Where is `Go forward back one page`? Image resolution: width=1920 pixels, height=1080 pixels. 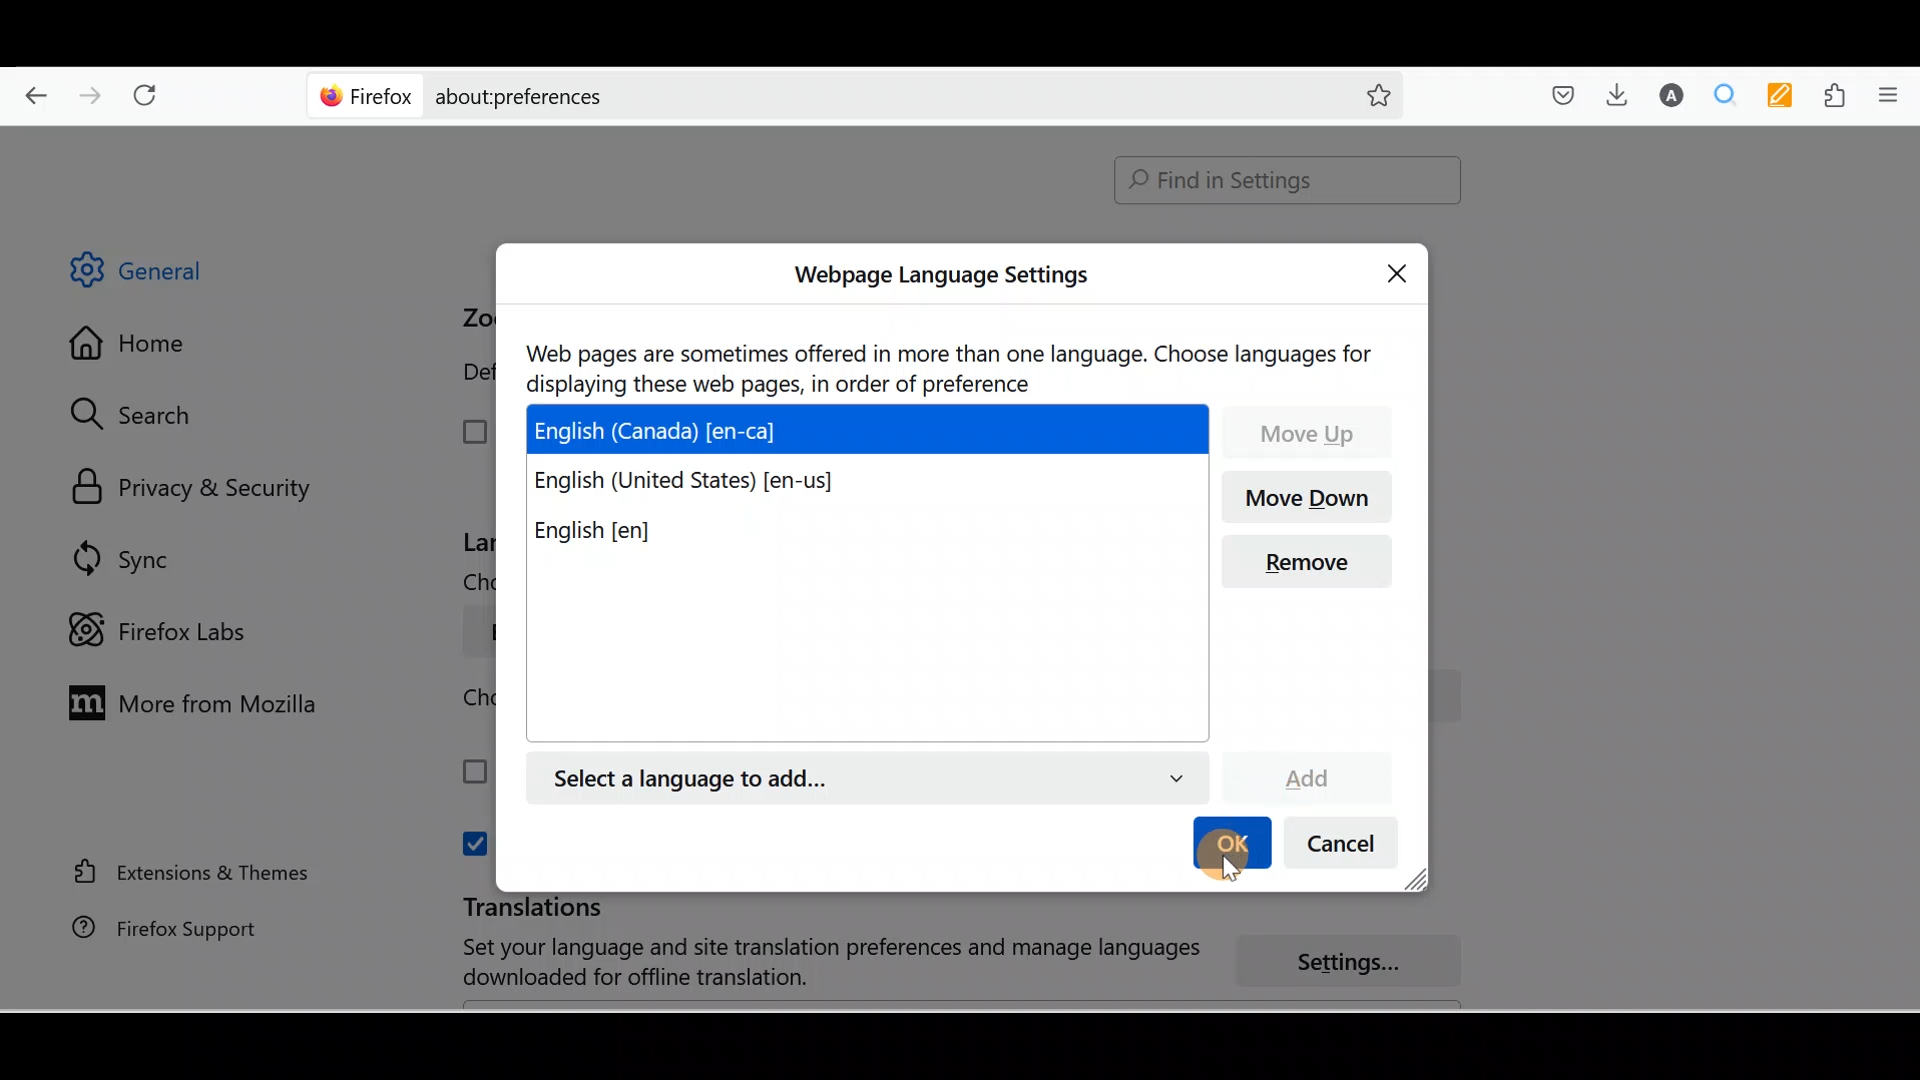 Go forward back one page is located at coordinates (93, 94).